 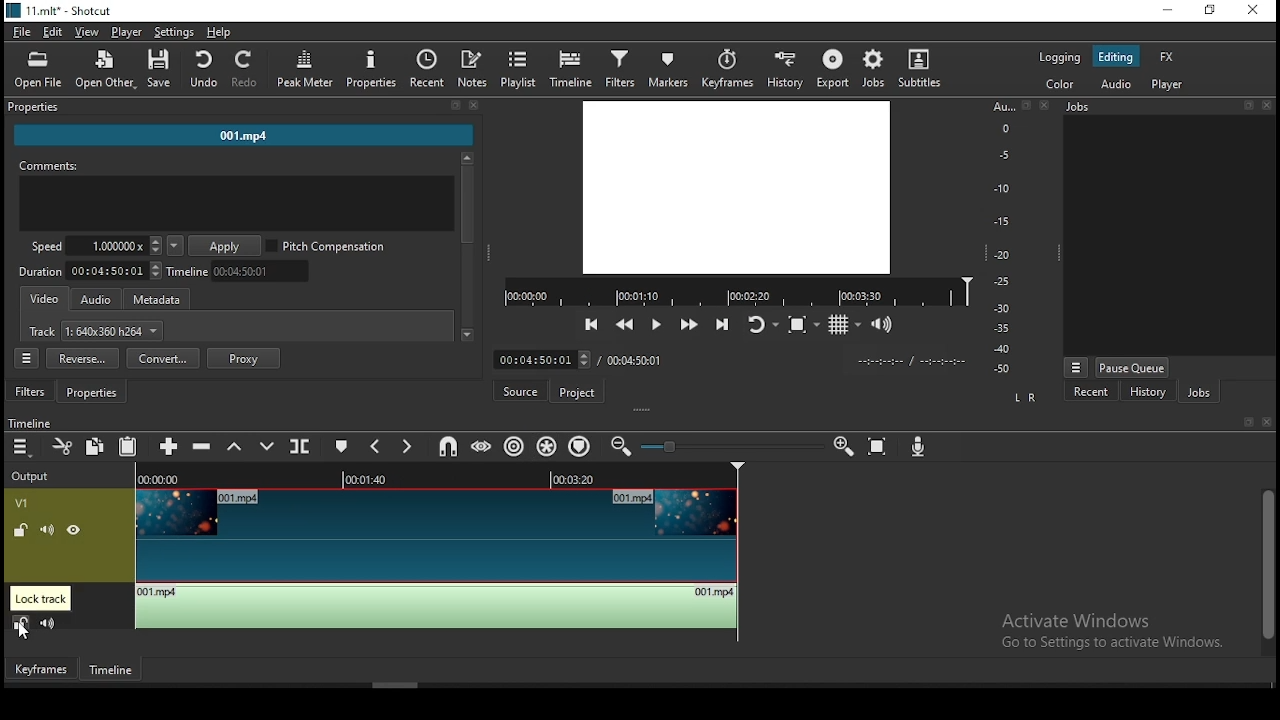 I want to click on next marker, so click(x=409, y=446).